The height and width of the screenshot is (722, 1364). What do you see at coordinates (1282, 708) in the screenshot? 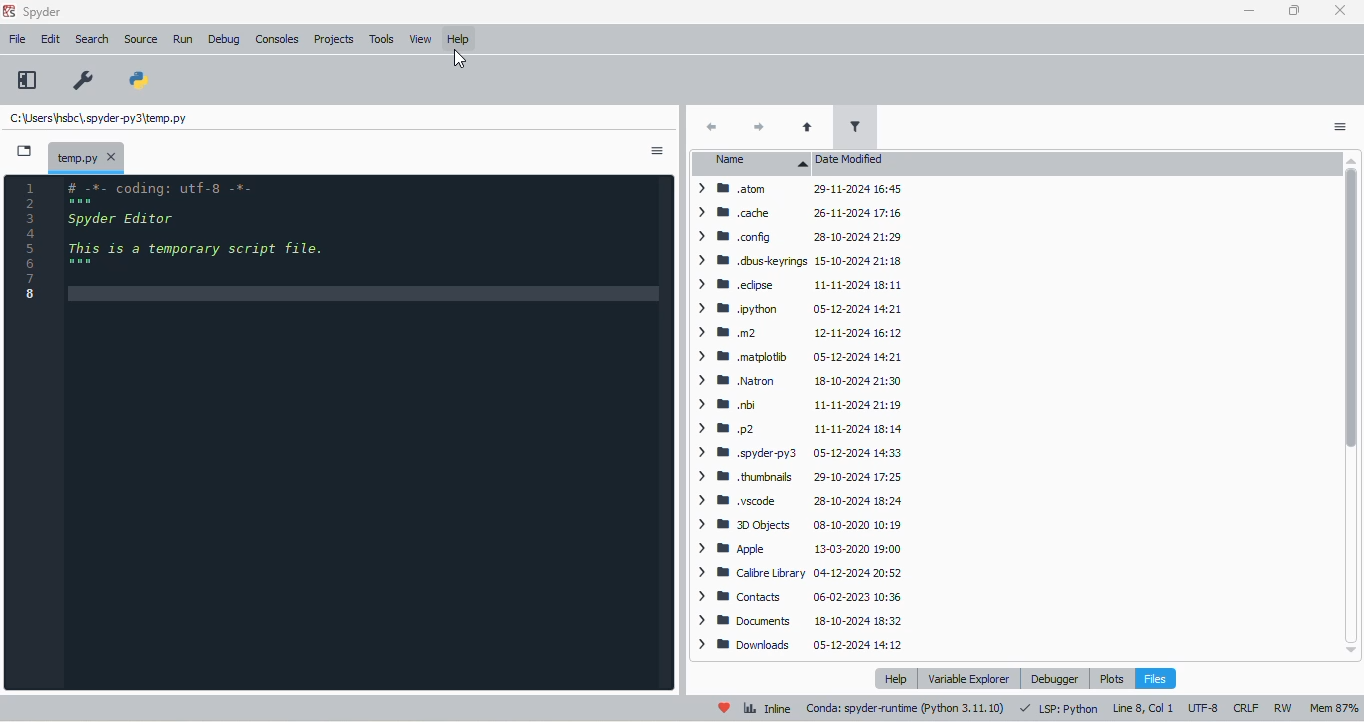
I see `RW` at bounding box center [1282, 708].